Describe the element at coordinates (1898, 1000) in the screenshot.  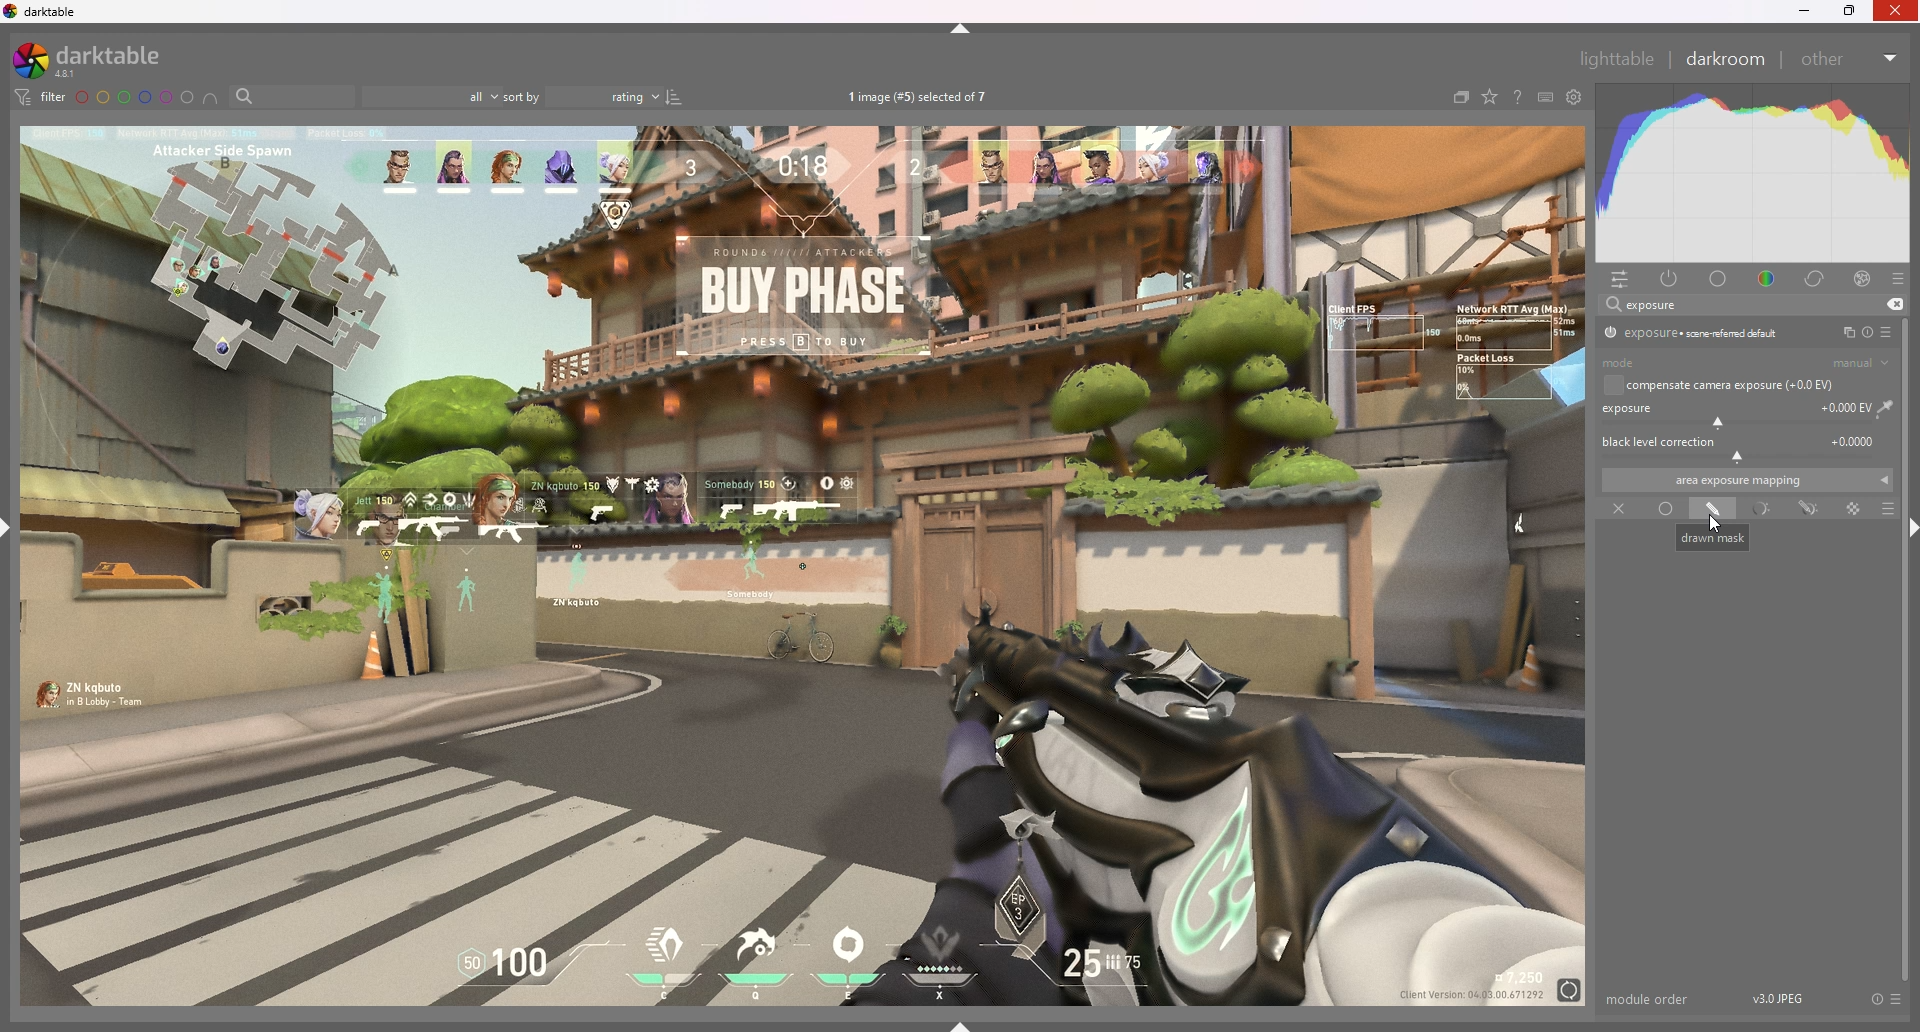
I see `presets` at that location.